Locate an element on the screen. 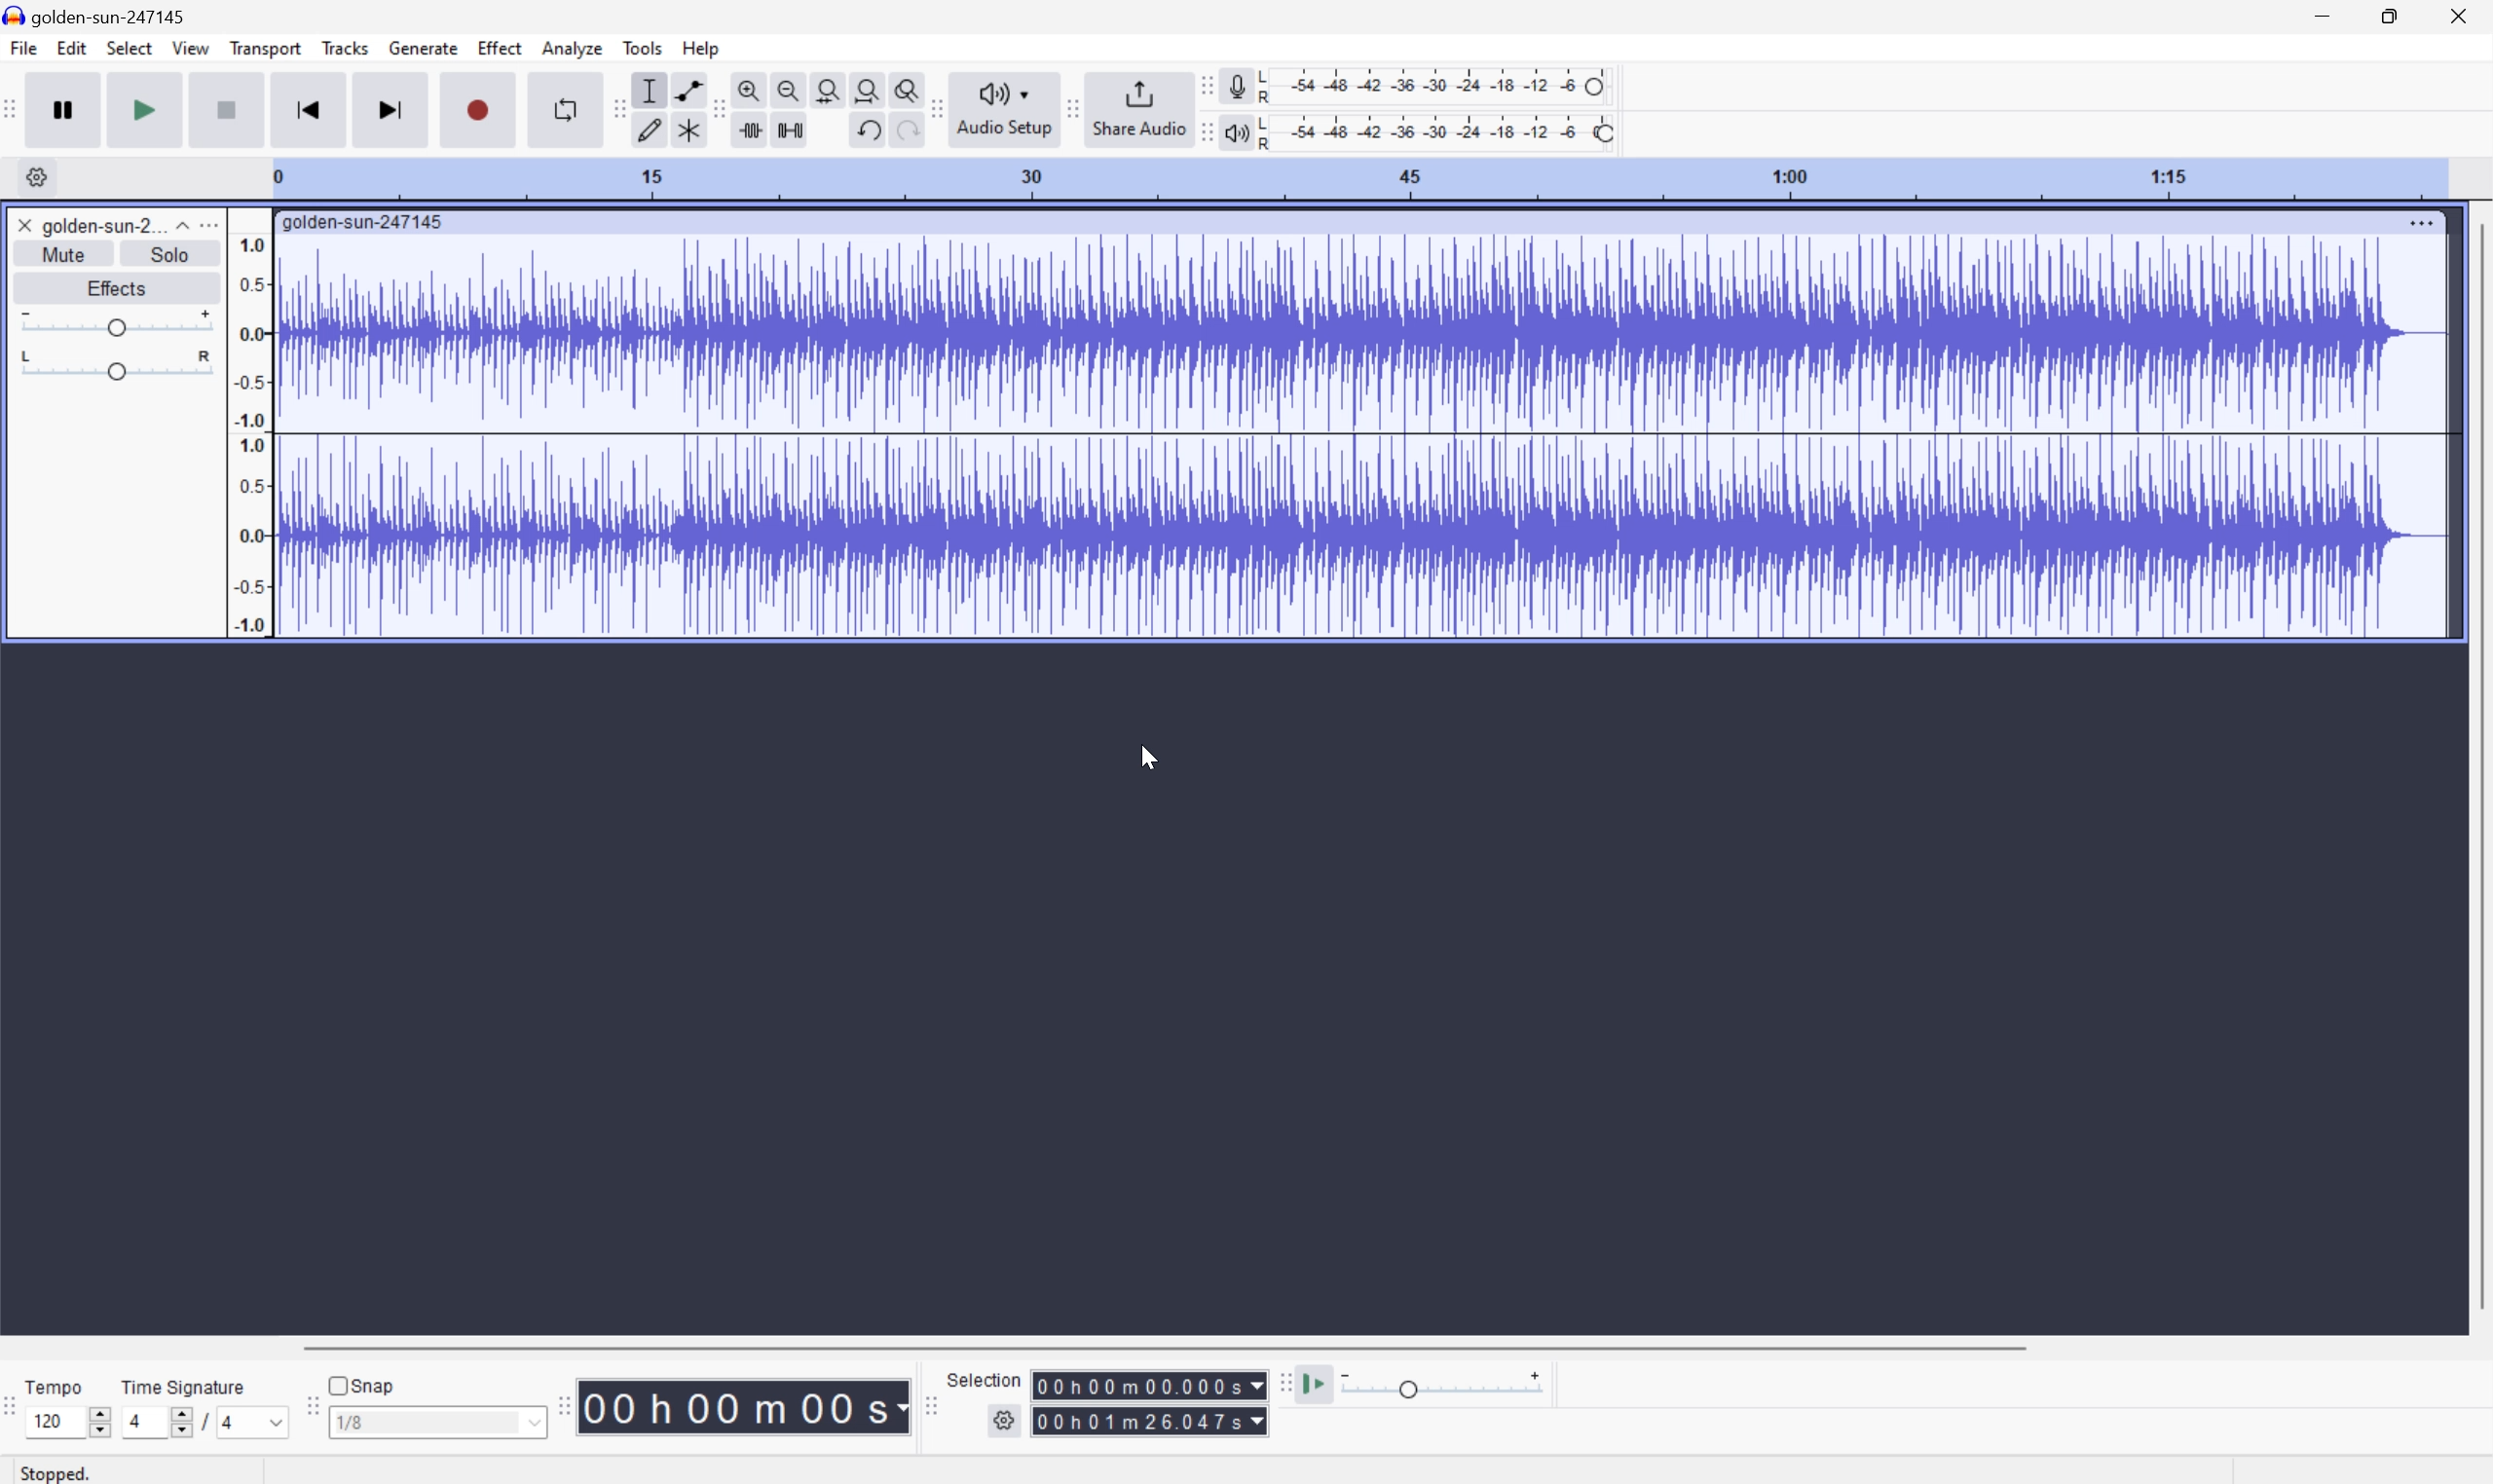 The width and height of the screenshot is (2493, 1484). Audacity selection toolbar is located at coordinates (927, 1402).